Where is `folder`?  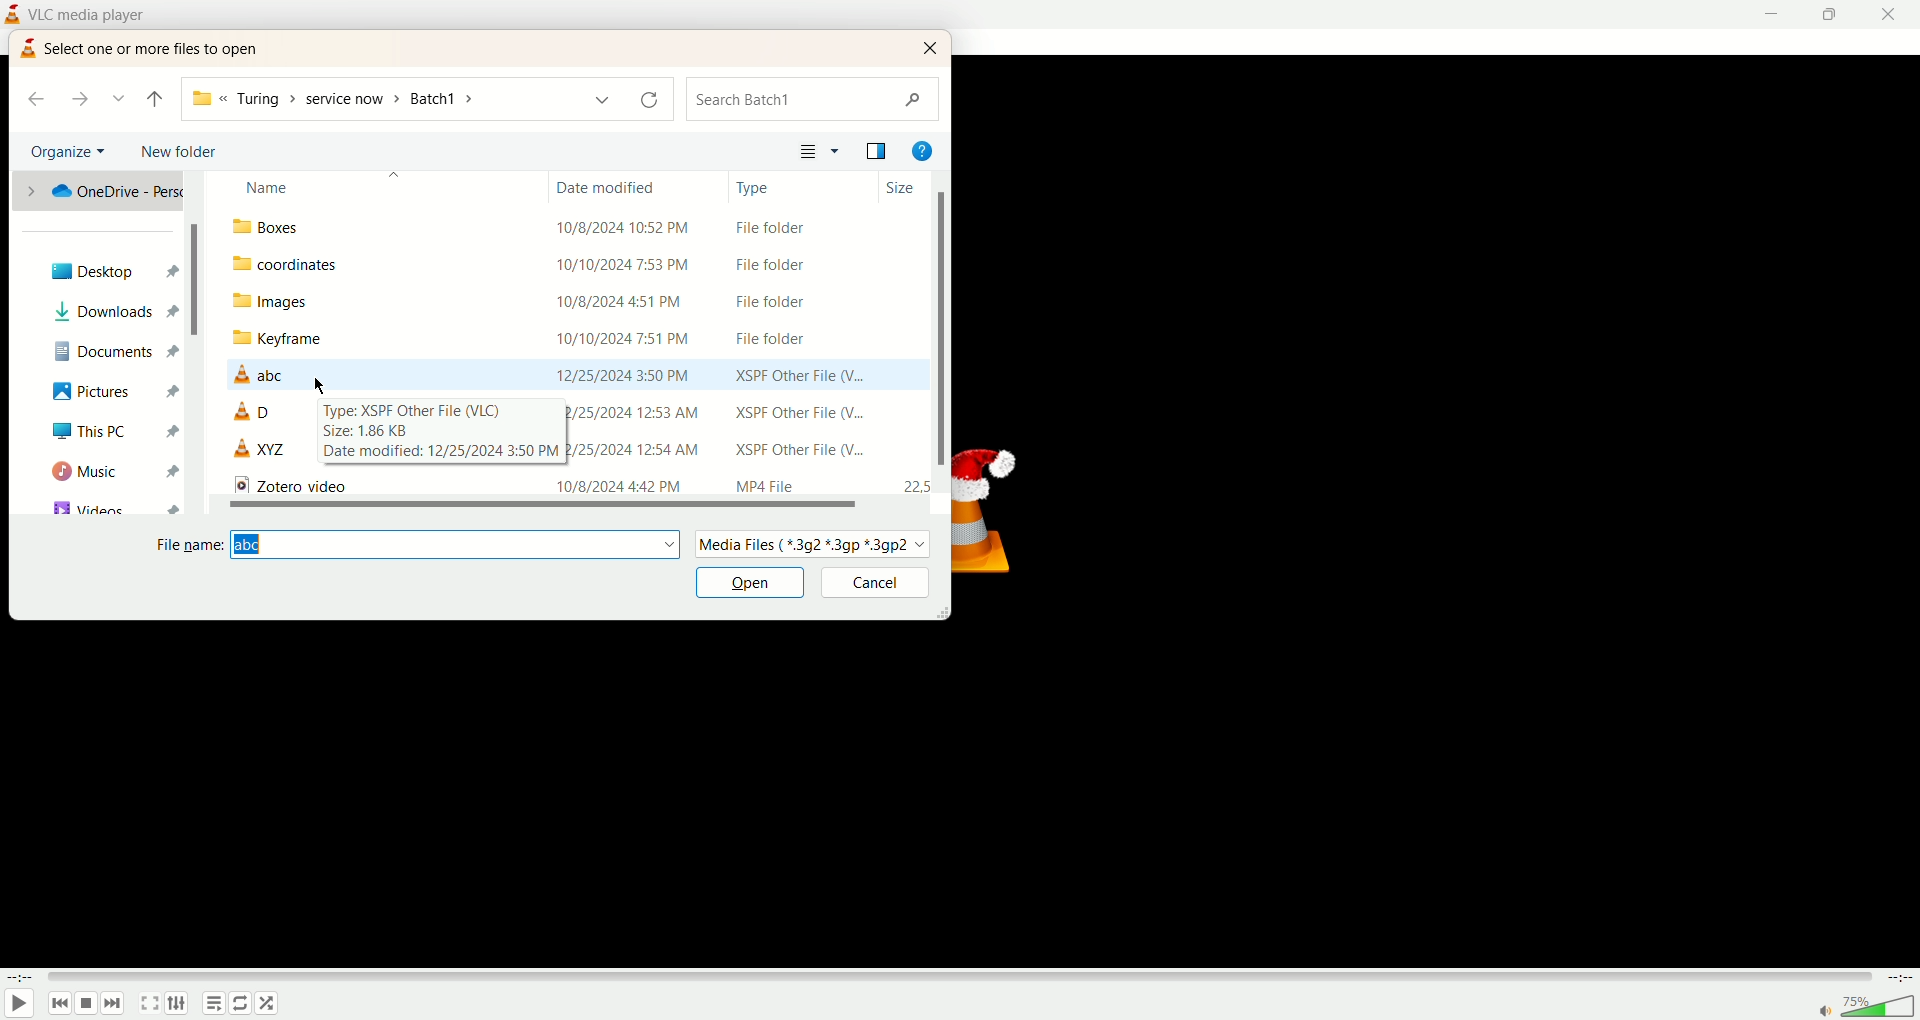 folder is located at coordinates (575, 263).